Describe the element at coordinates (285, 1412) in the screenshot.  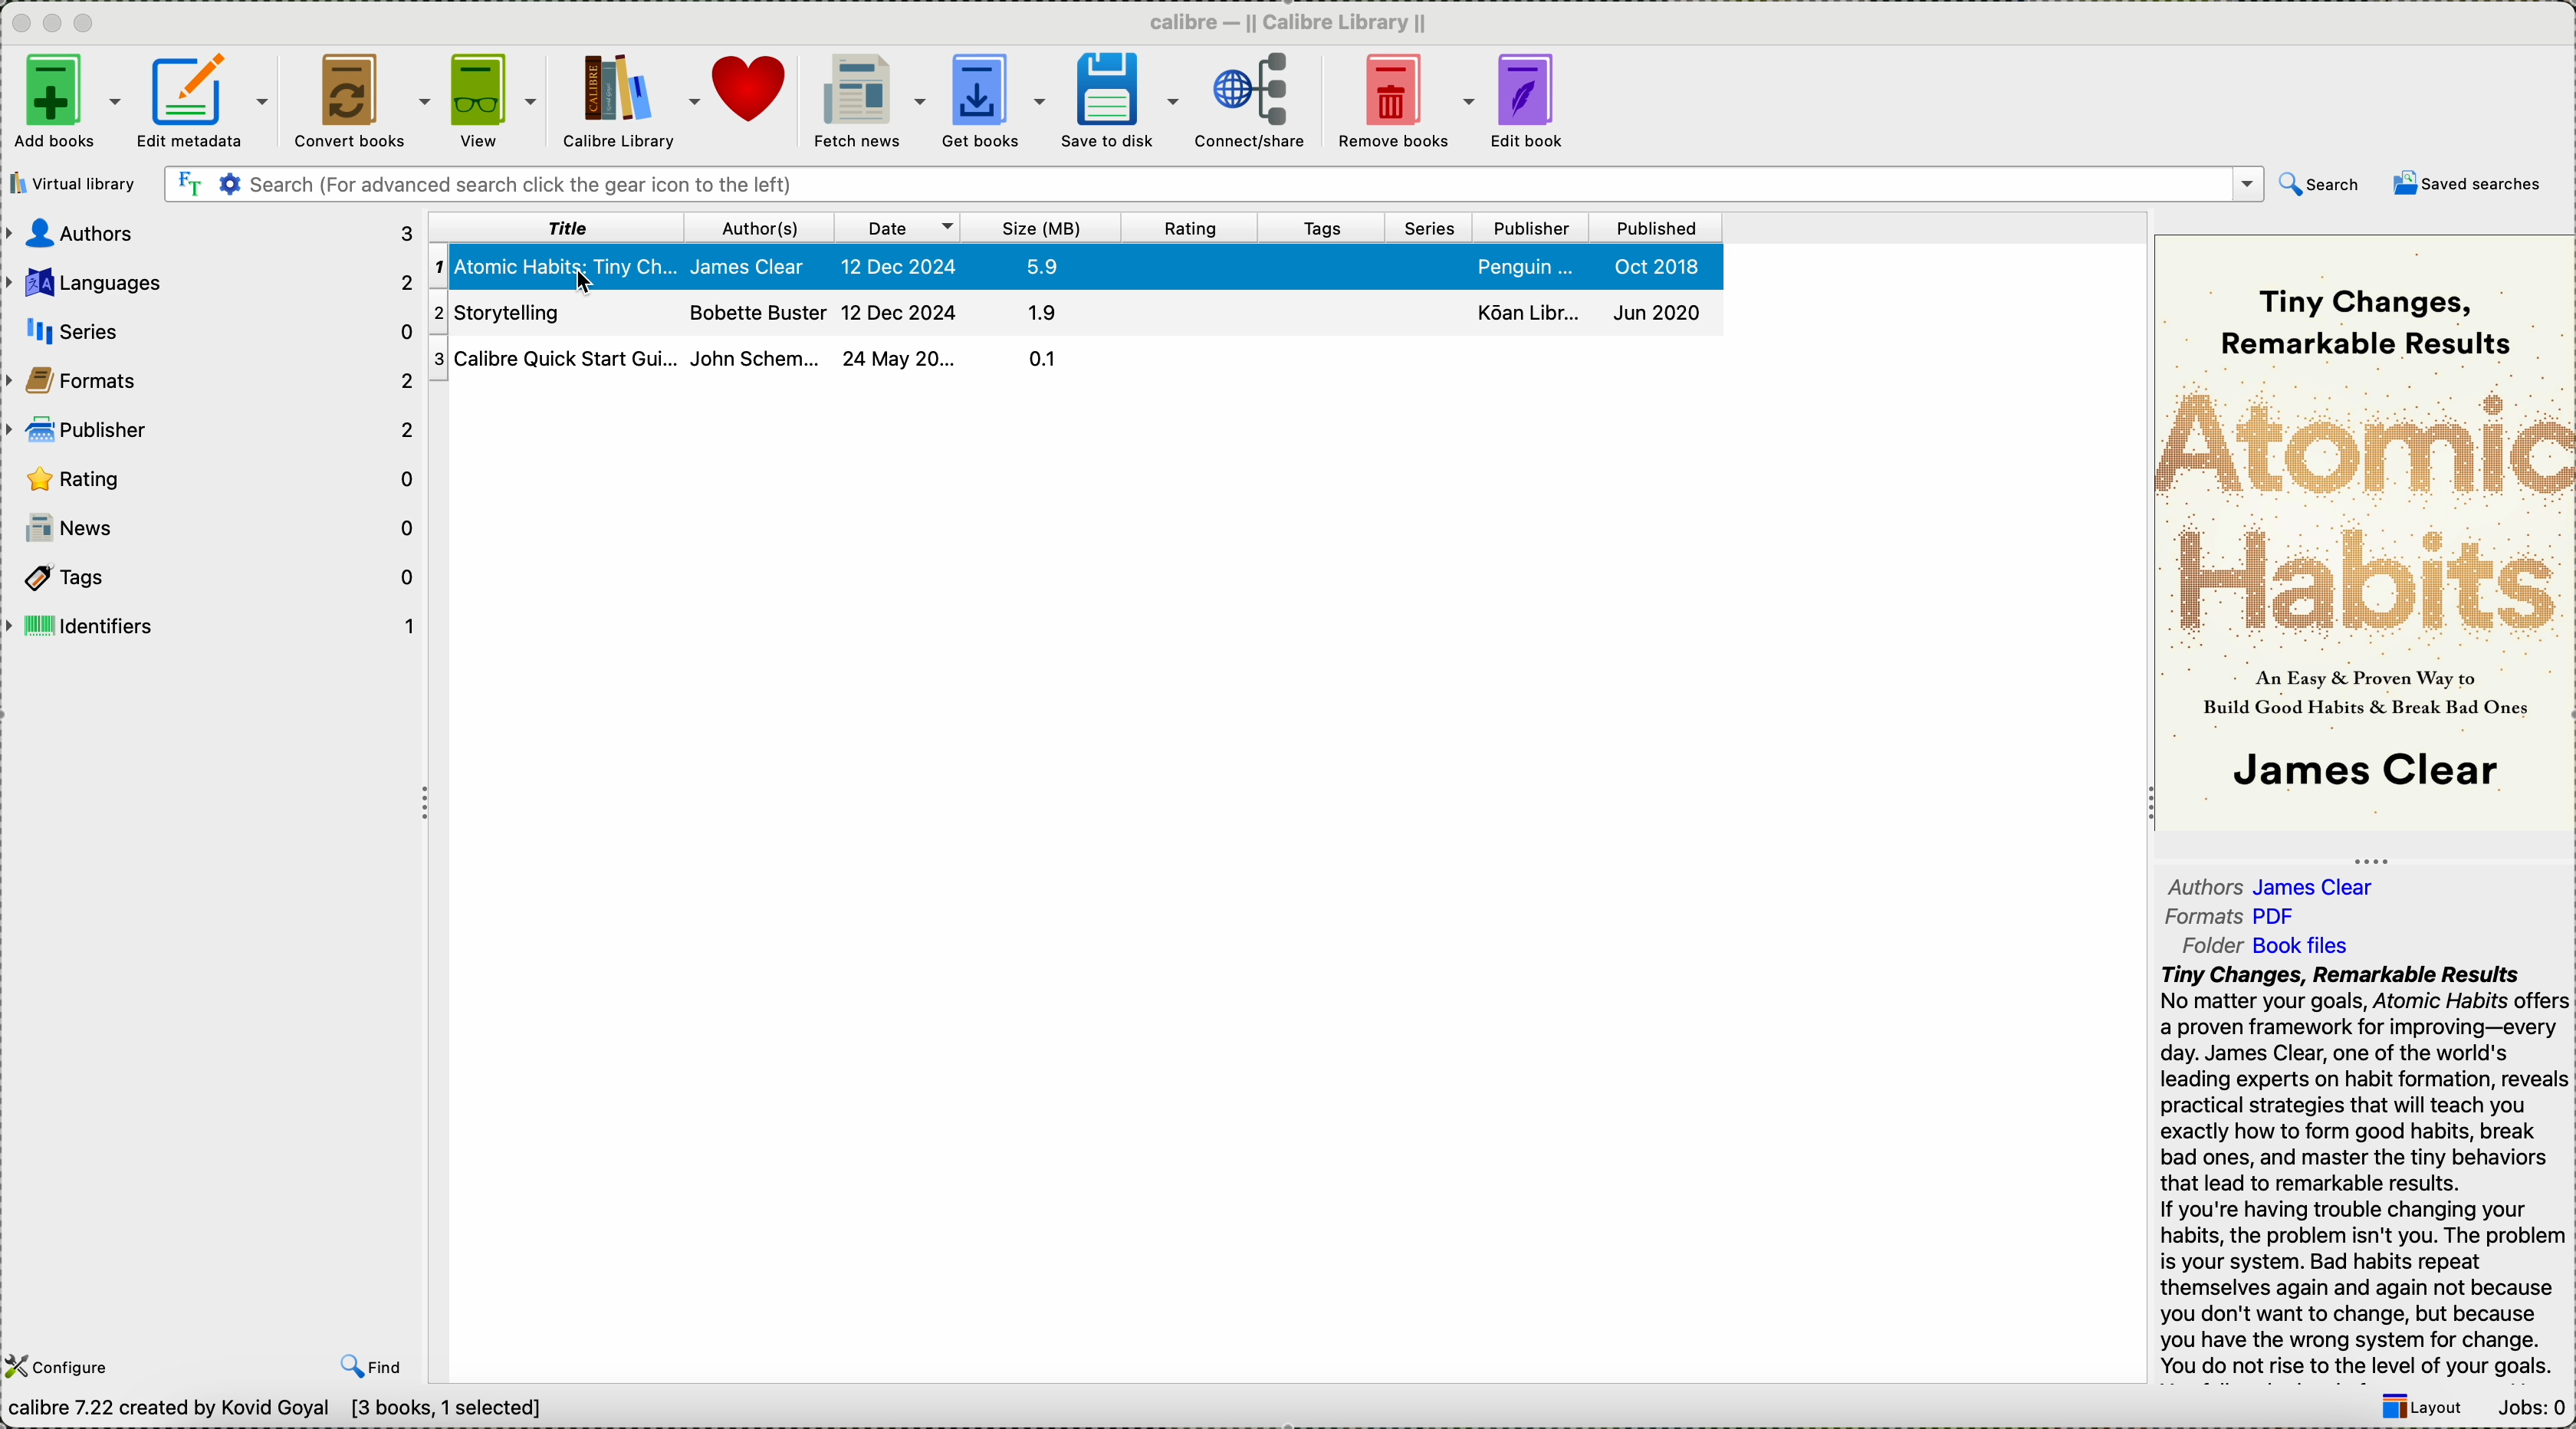
I see `data` at that location.